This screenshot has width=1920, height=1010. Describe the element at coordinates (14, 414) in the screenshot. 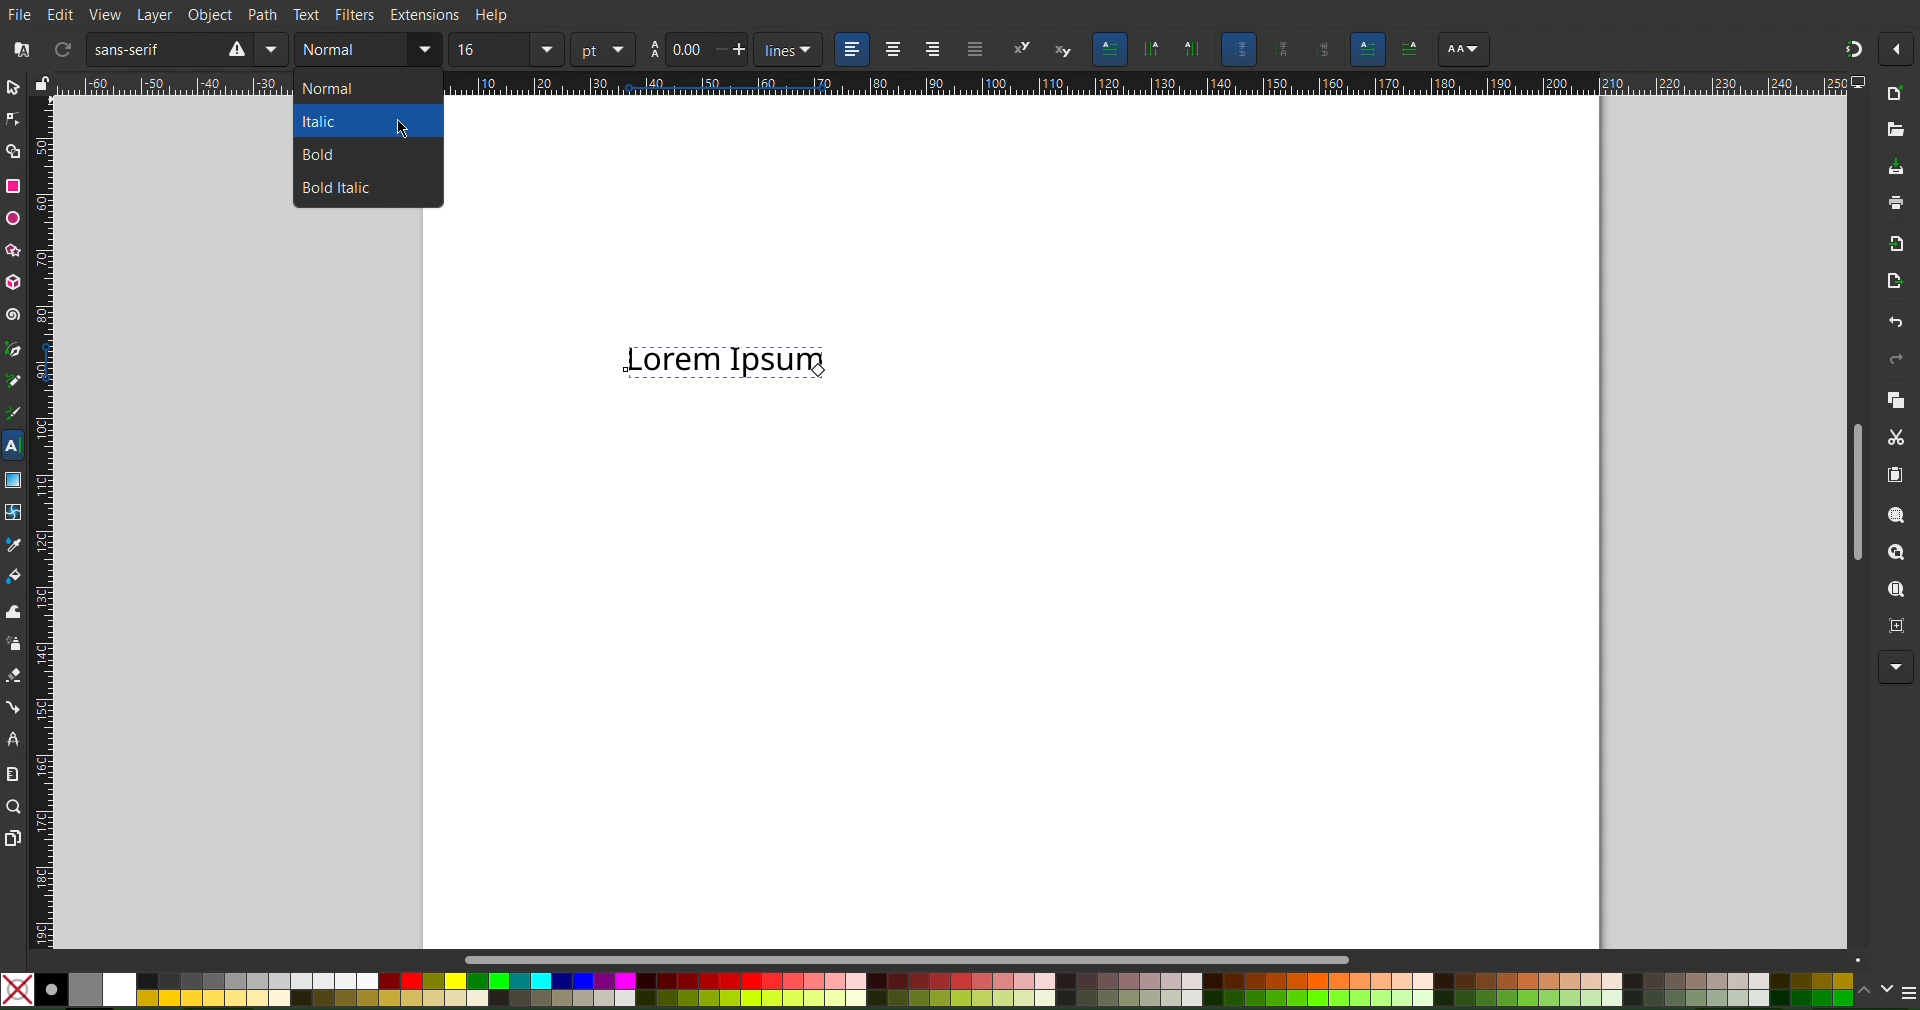

I see `Calligraphy Tool` at that location.